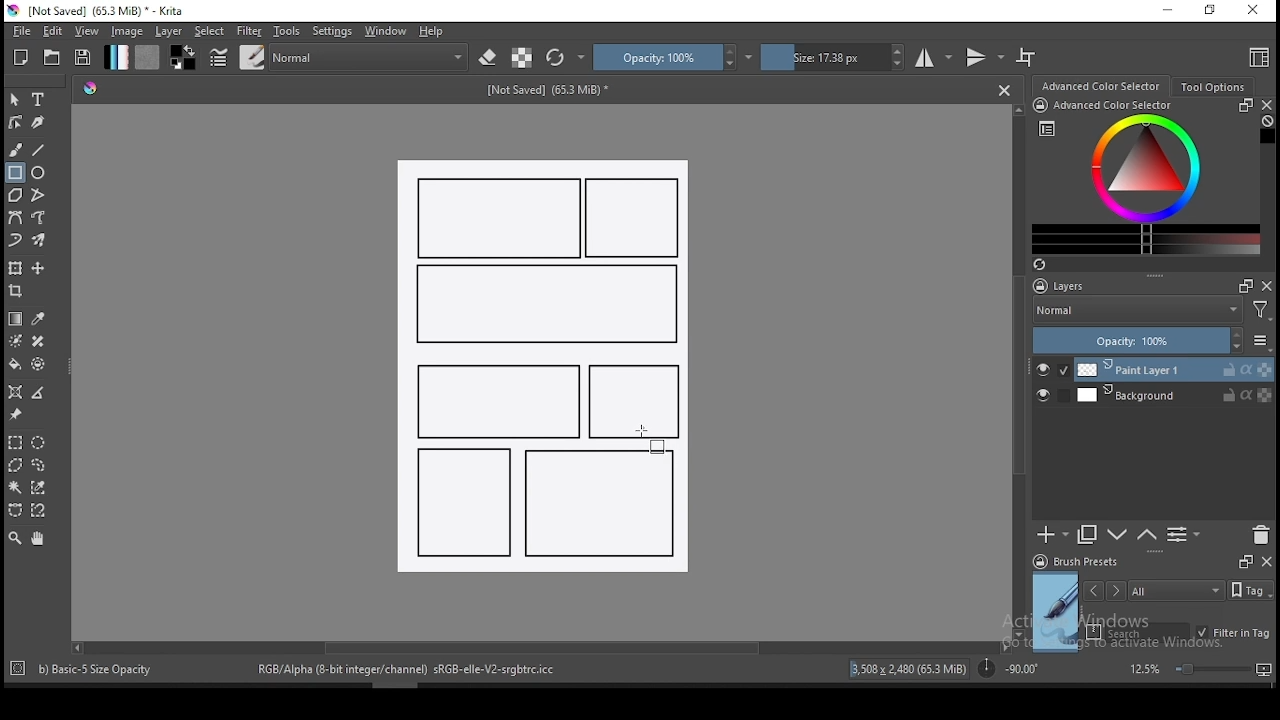  I want to click on brush presets, so click(1082, 562).